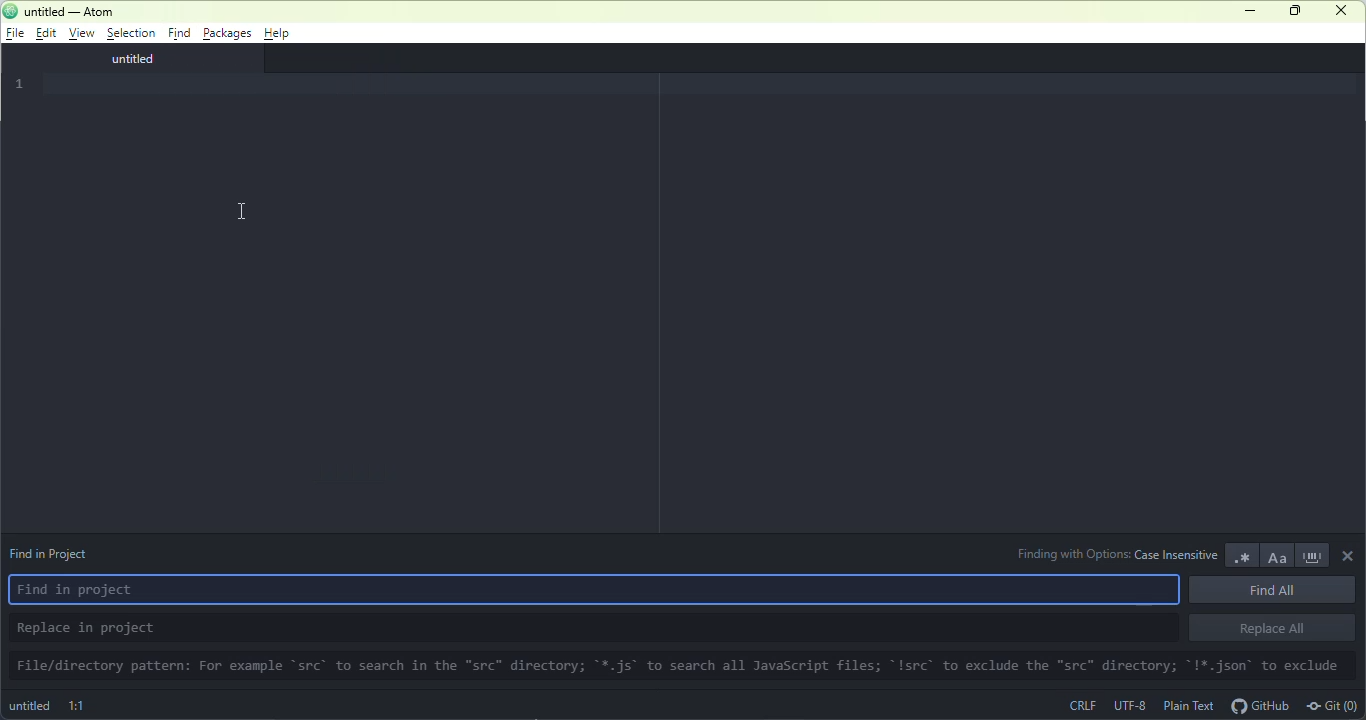 The height and width of the screenshot is (720, 1366). I want to click on use regex, so click(1240, 555).